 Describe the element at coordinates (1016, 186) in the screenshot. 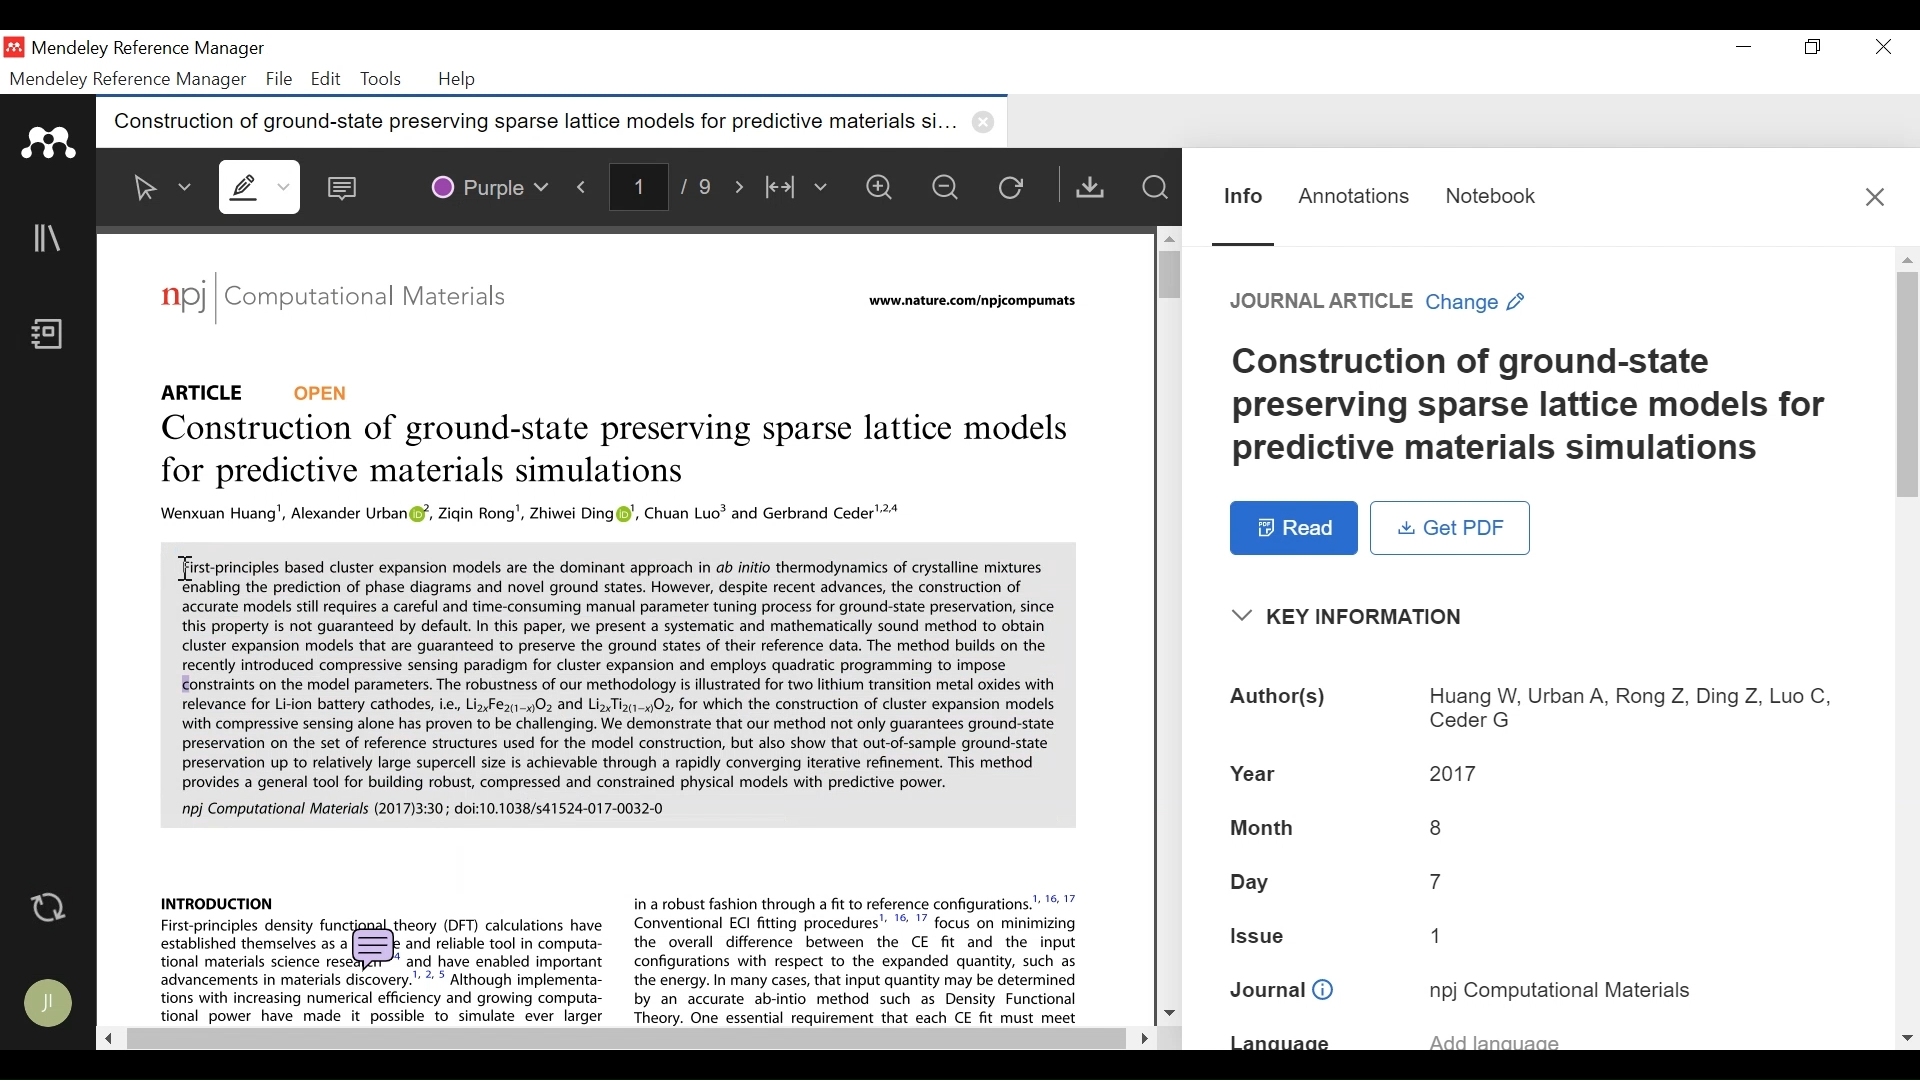

I see `Reload` at that location.